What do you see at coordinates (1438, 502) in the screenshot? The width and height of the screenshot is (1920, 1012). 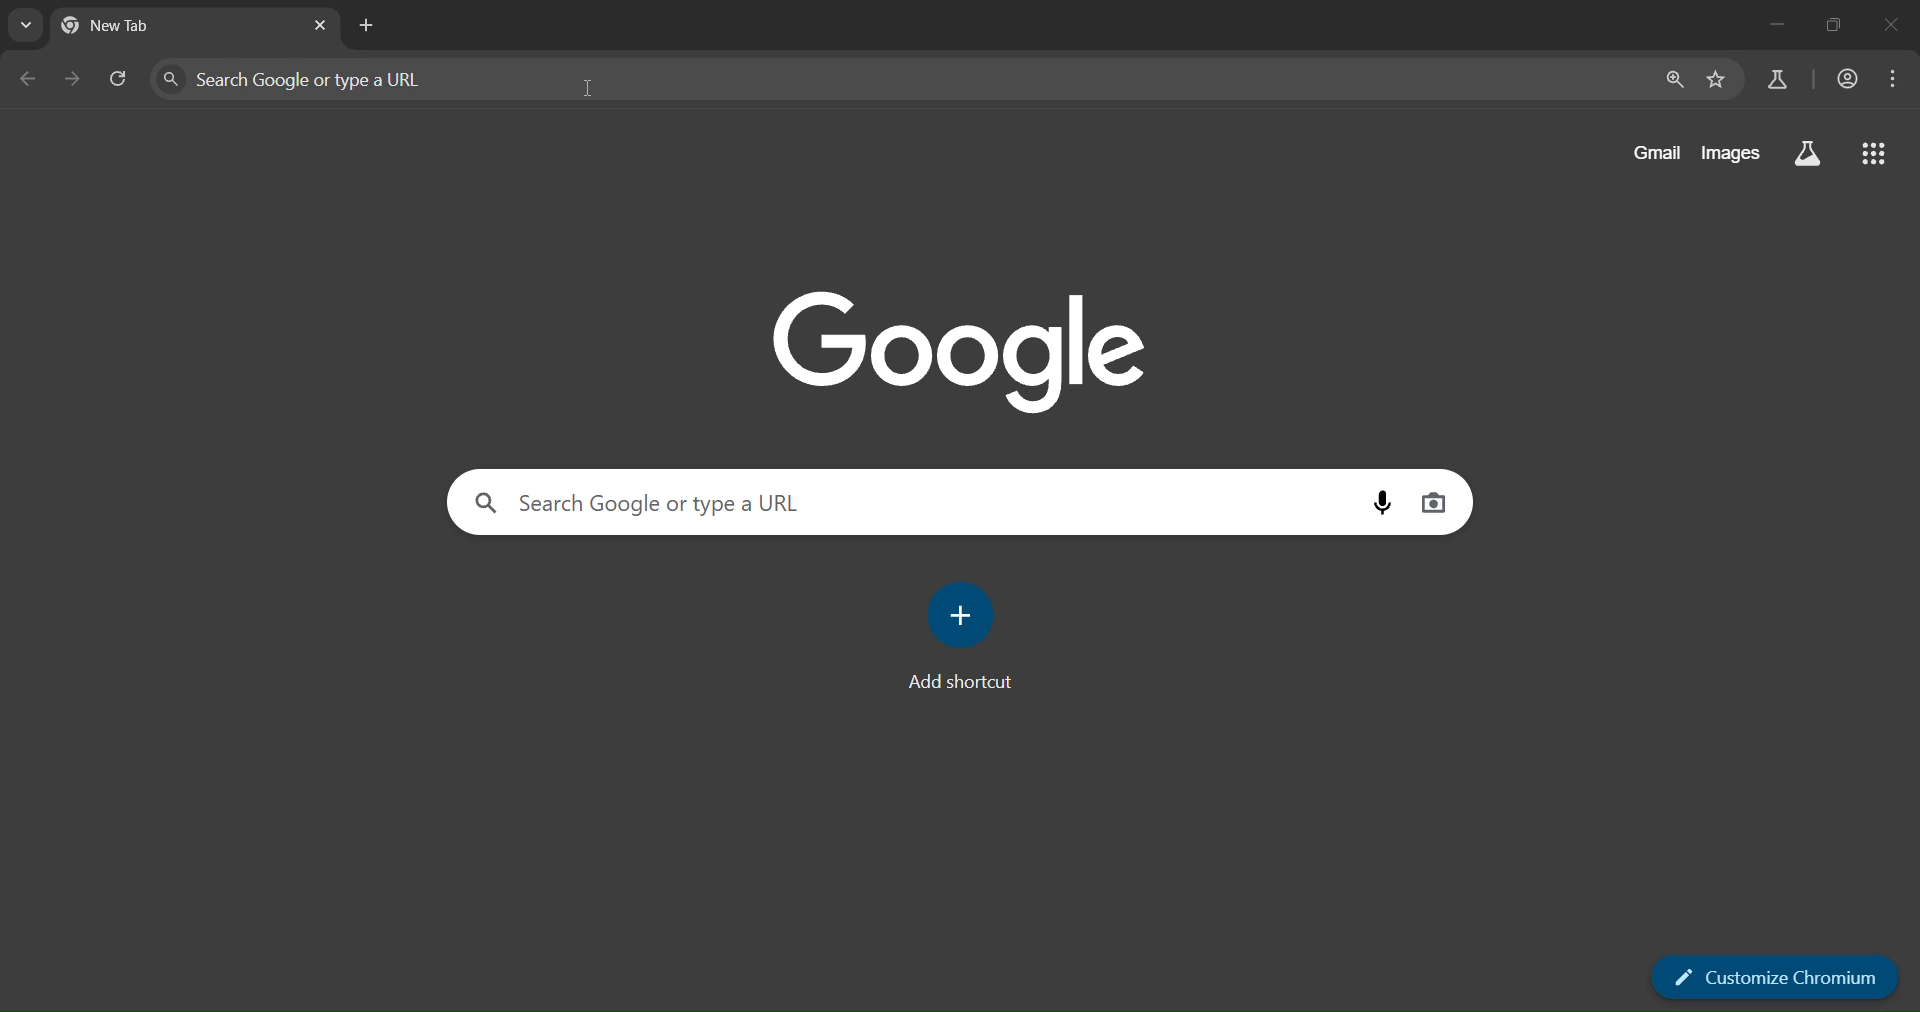 I see `image search ` at bounding box center [1438, 502].